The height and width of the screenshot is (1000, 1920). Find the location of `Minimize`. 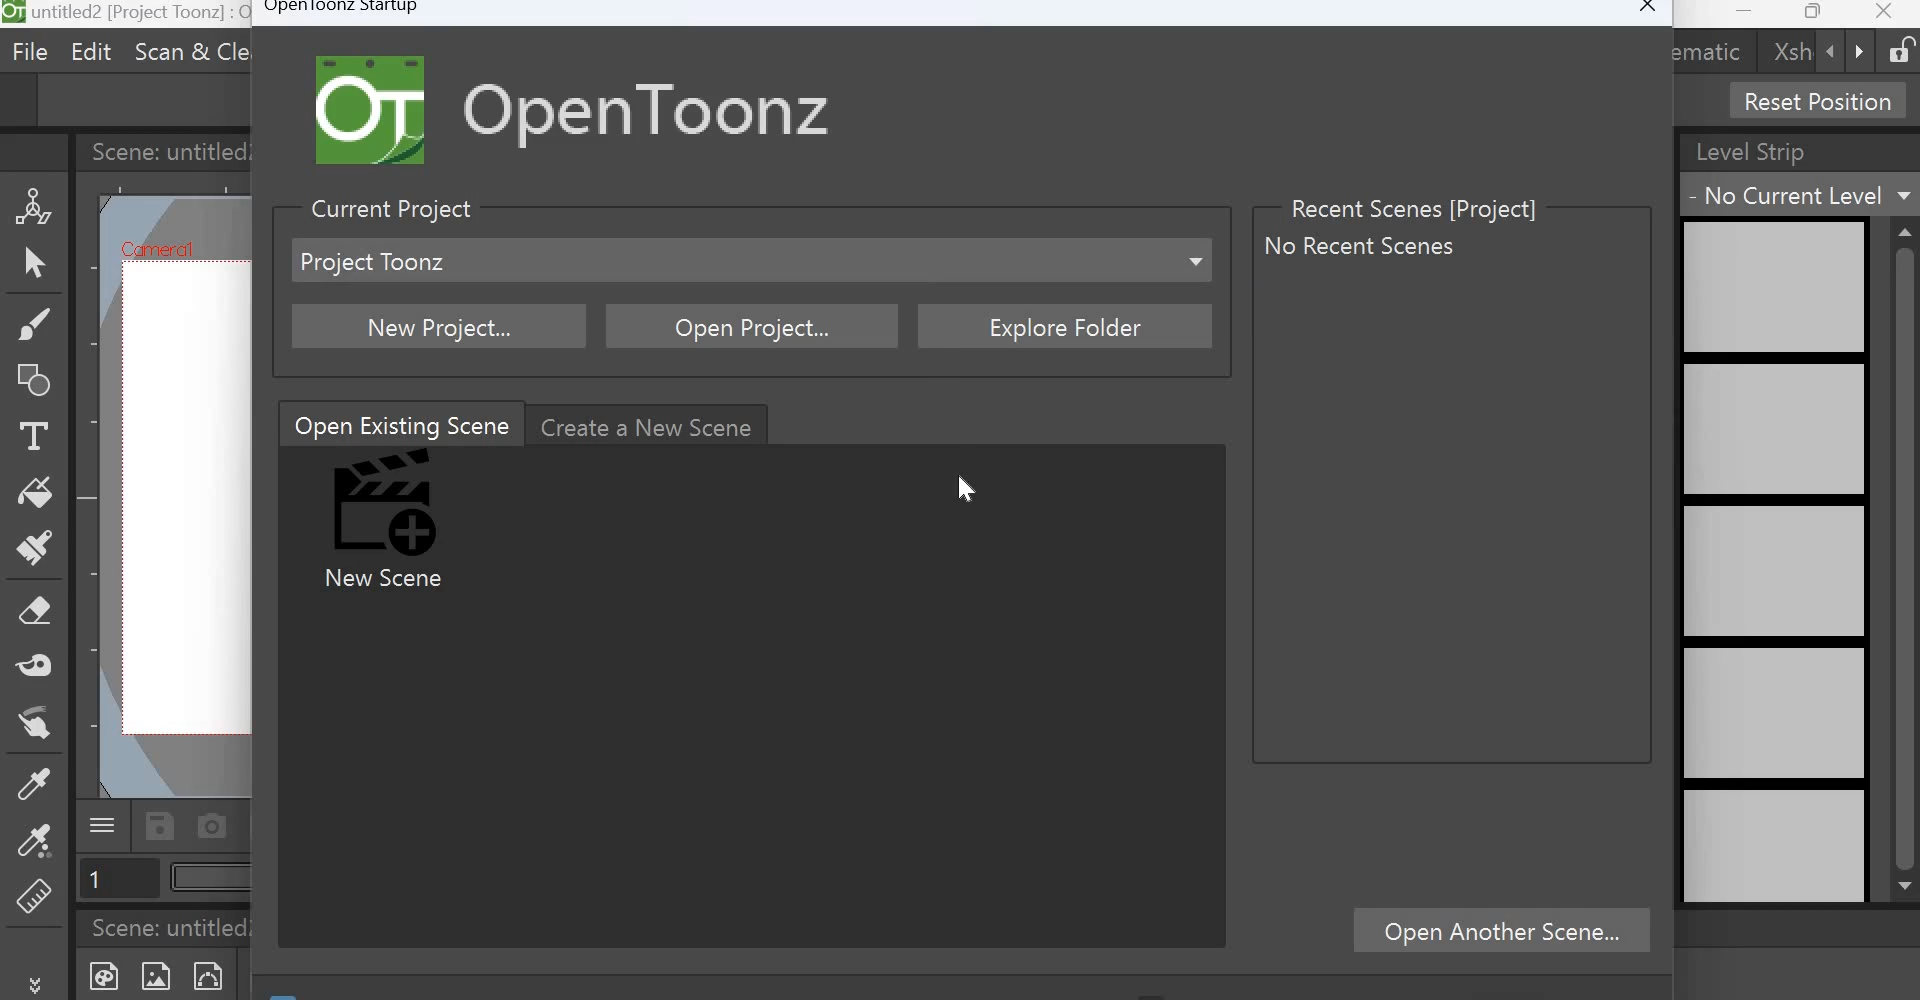

Minimize is located at coordinates (1746, 14).